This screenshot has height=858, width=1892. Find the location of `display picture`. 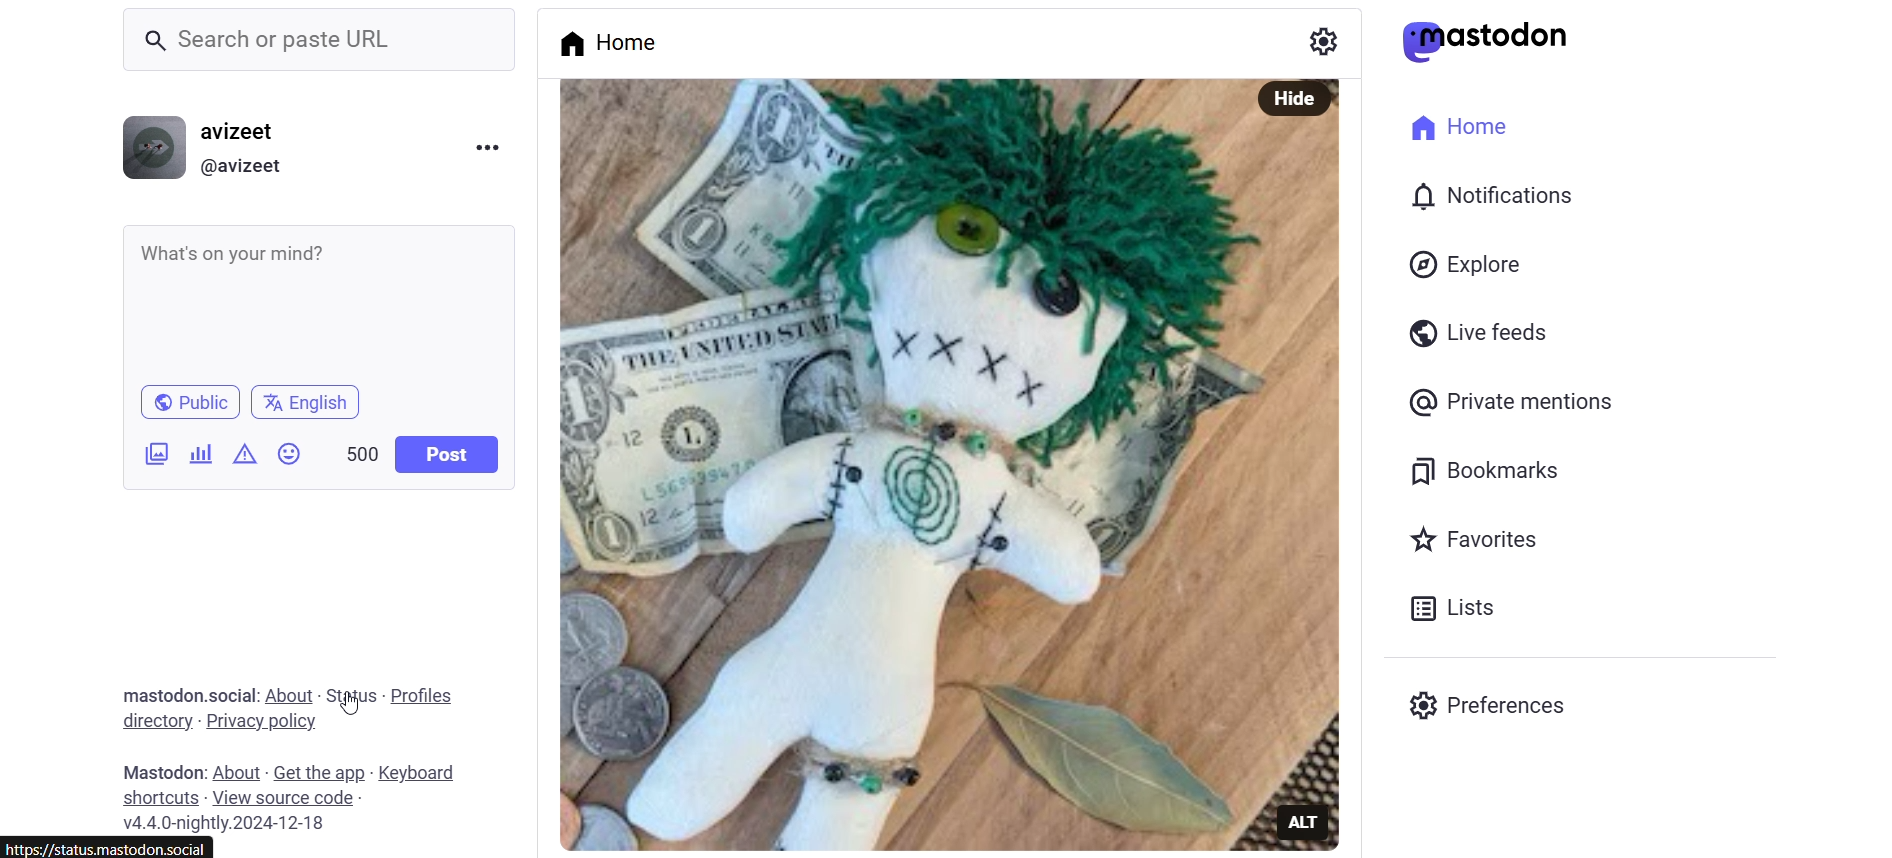

display picture is located at coordinates (152, 145).